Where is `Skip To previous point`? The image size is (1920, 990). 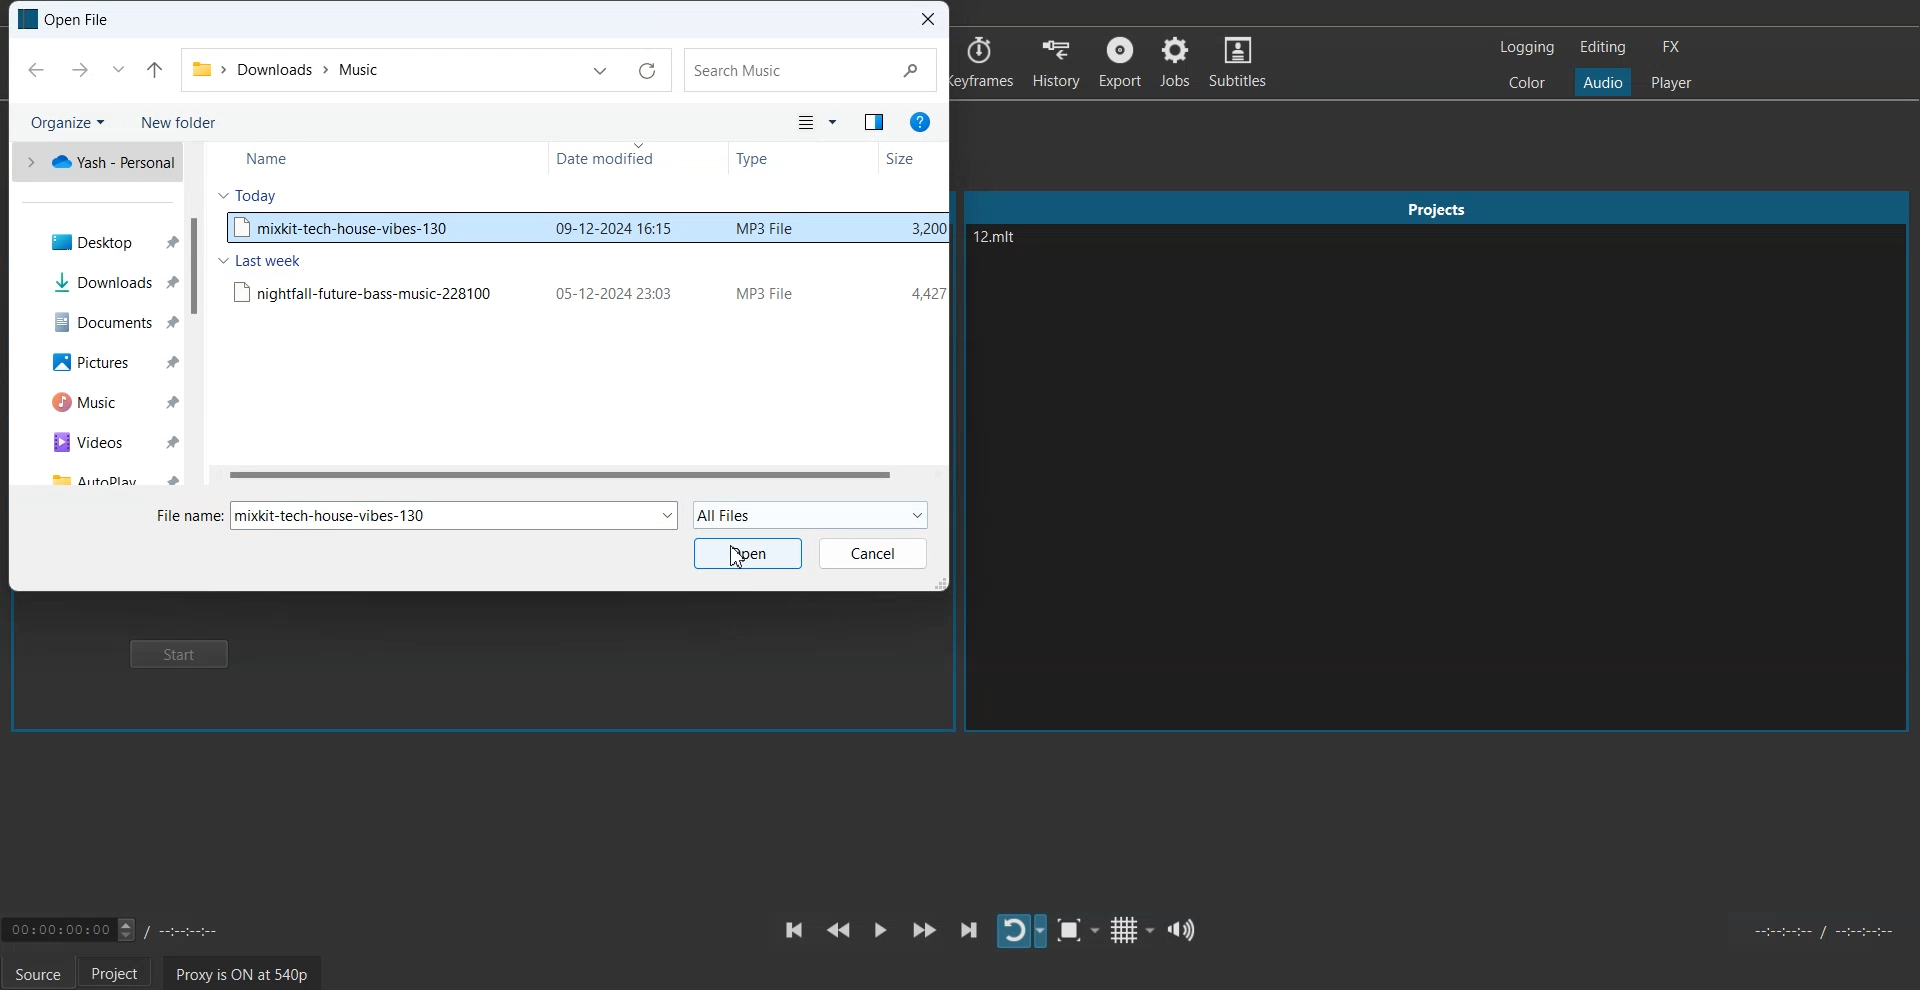
Skip To previous point is located at coordinates (794, 930).